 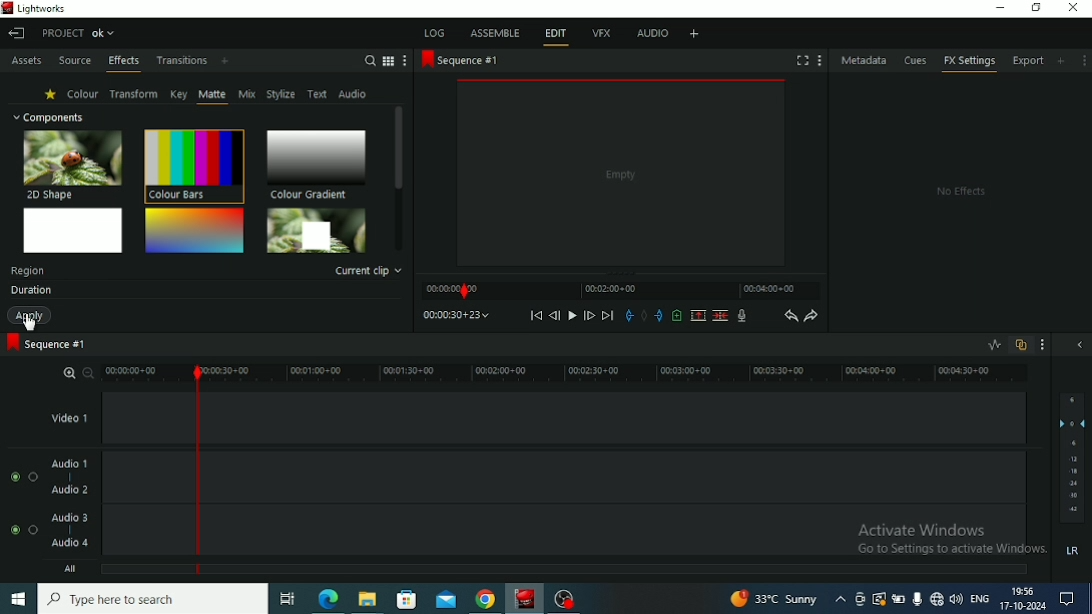 What do you see at coordinates (178, 94) in the screenshot?
I see `Key` at bounding box center [178, 94].